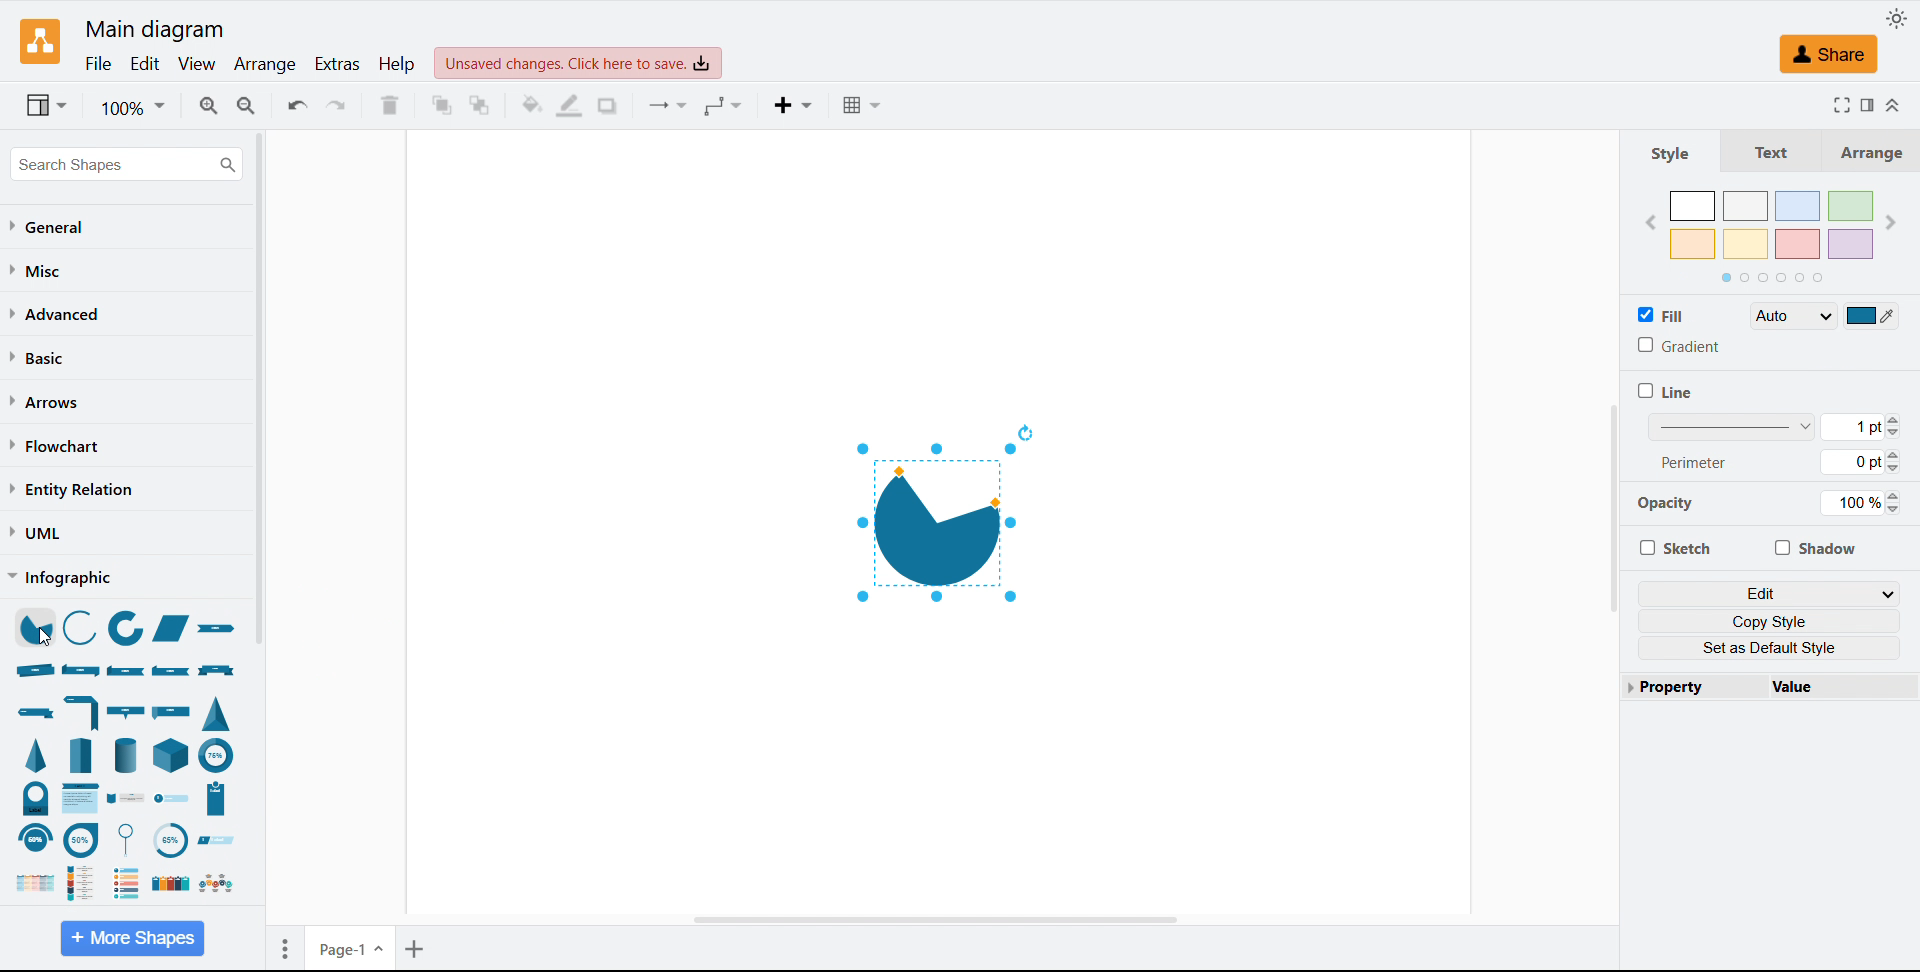  Describe the element at coordinates (169, 885) in the screenshot. I see `list` at that location.